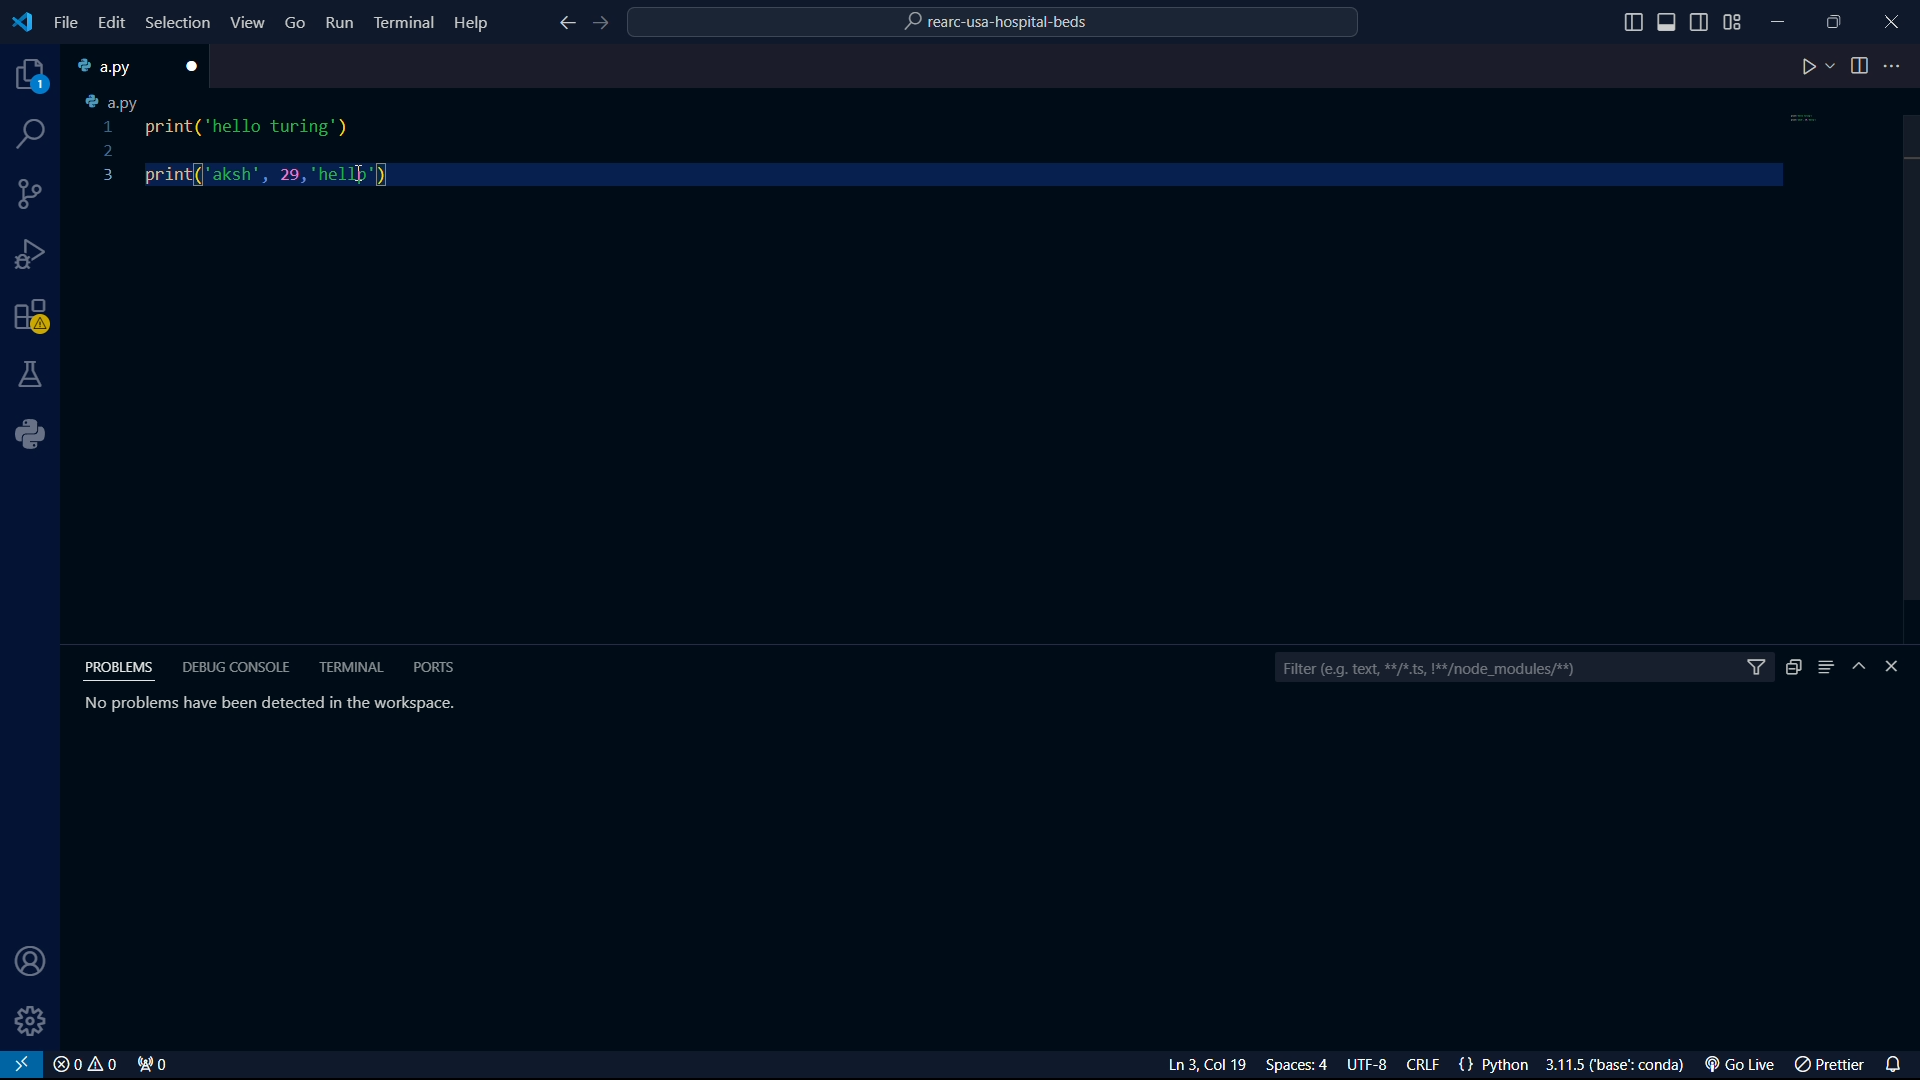  What do you see at coordinates (197, 66) in the screenshot?
I see `close` at bounding box center [197, 66].